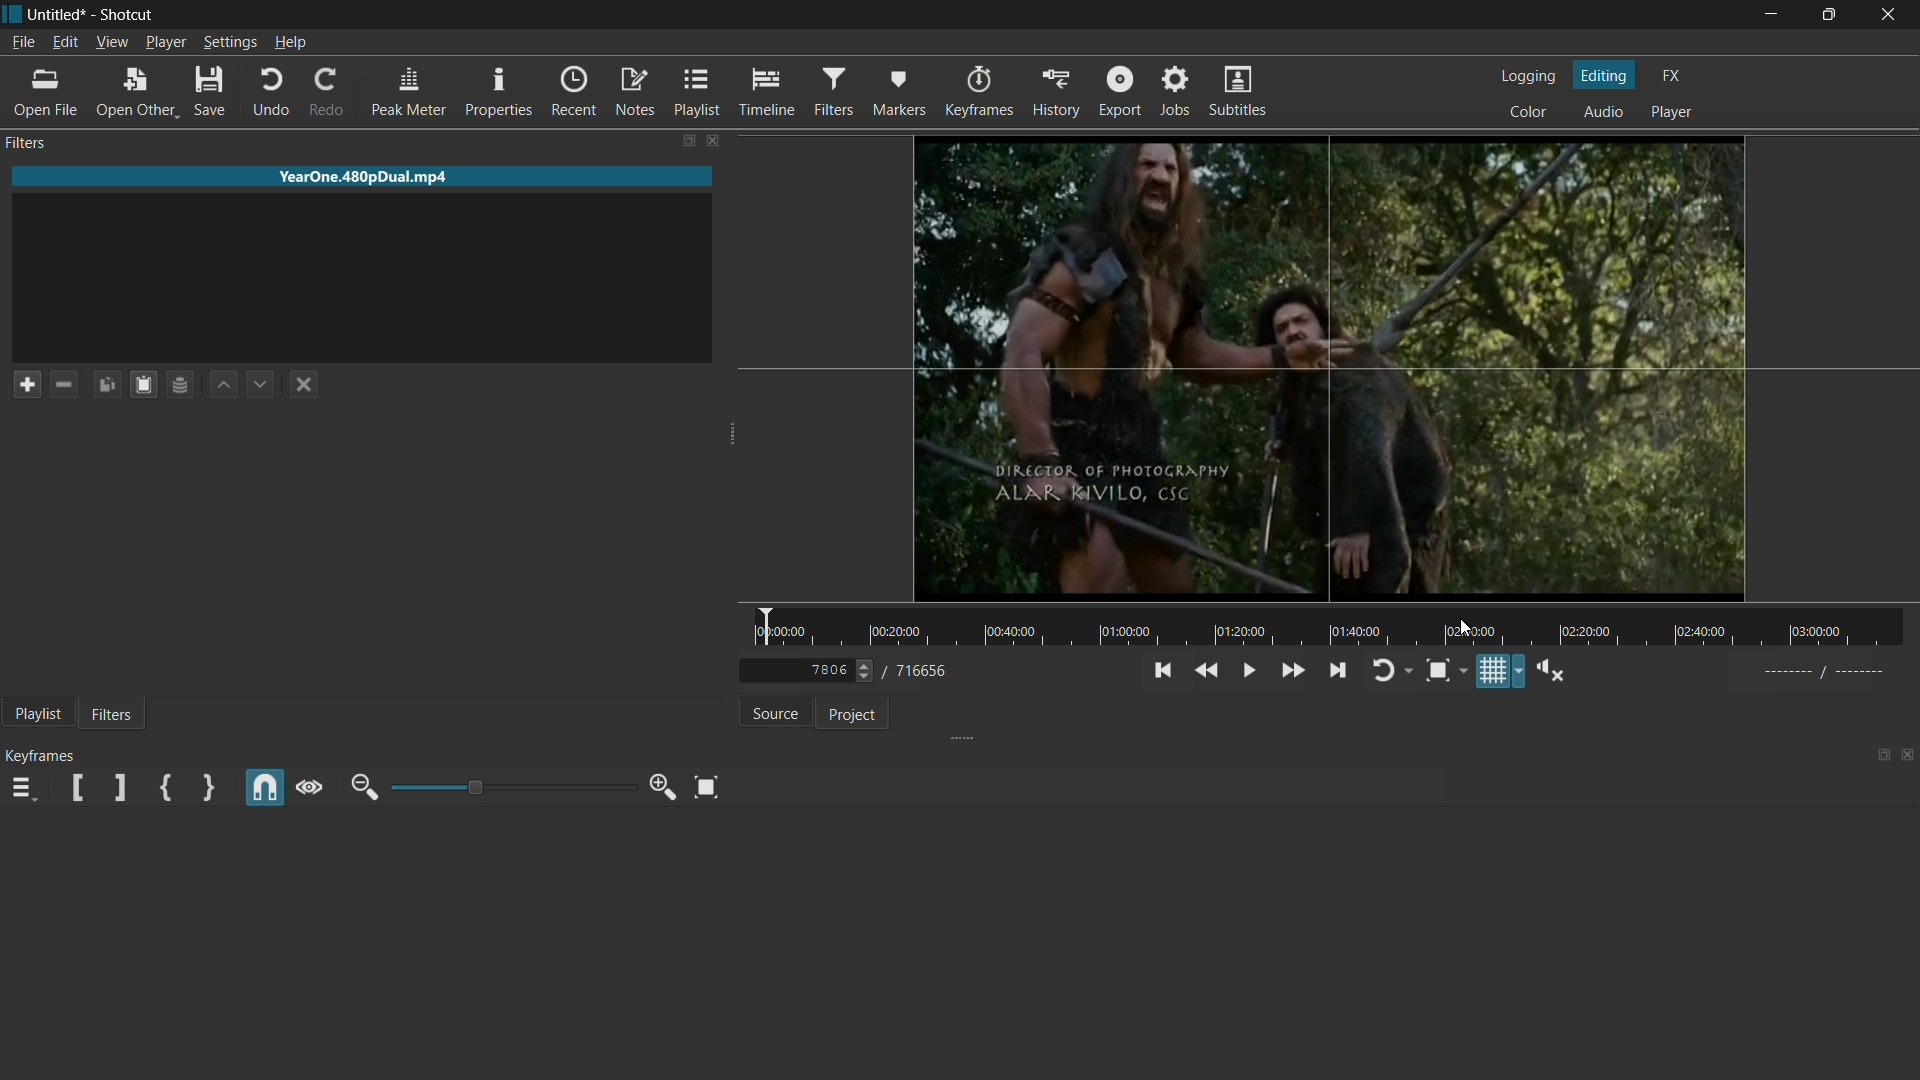  Describe the element at coordinates (1245, 671) in the screenshot. I see `toggle play or pause` at that location.